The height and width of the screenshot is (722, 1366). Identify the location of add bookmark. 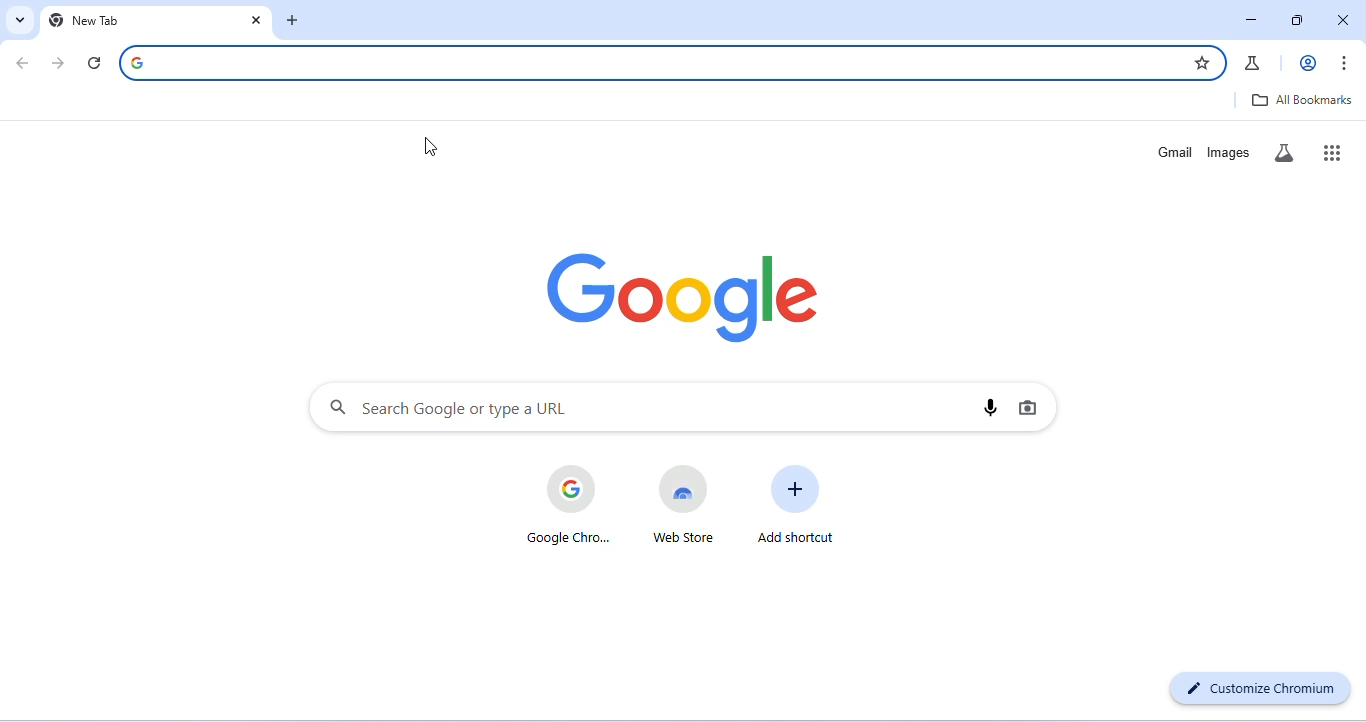
(1198, 61).